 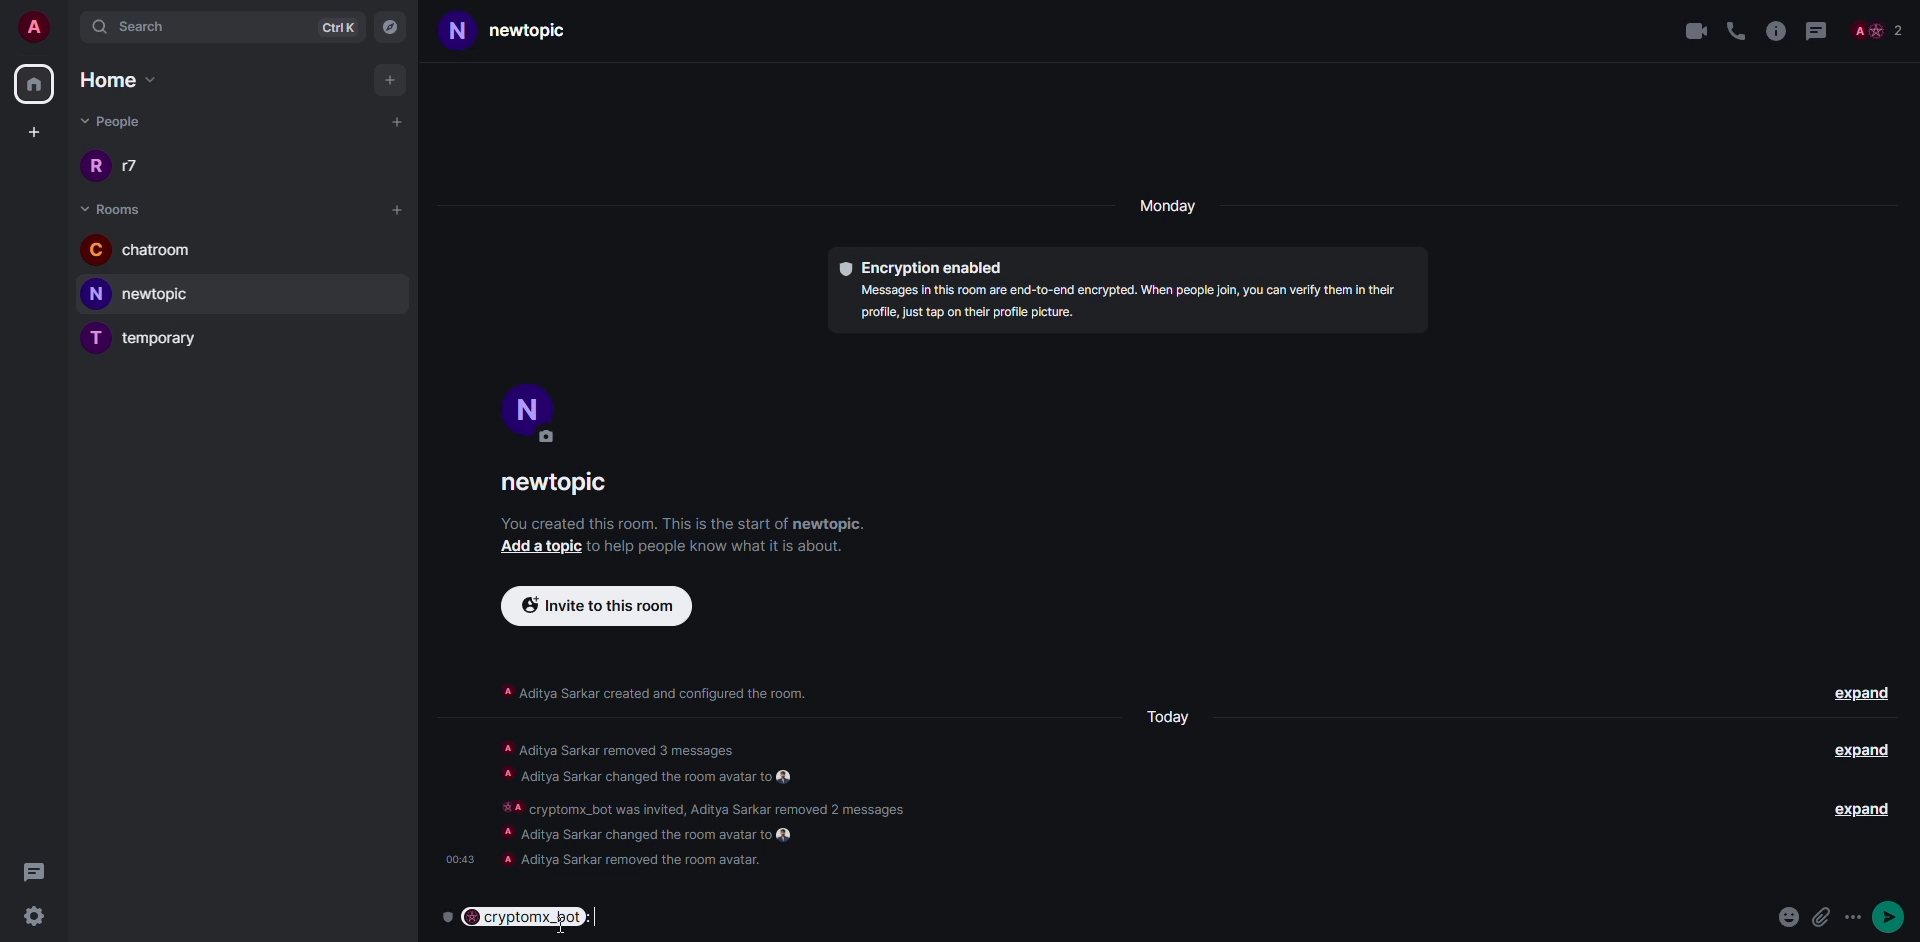 I want to click on newtopic, so click(x=148, y=294).